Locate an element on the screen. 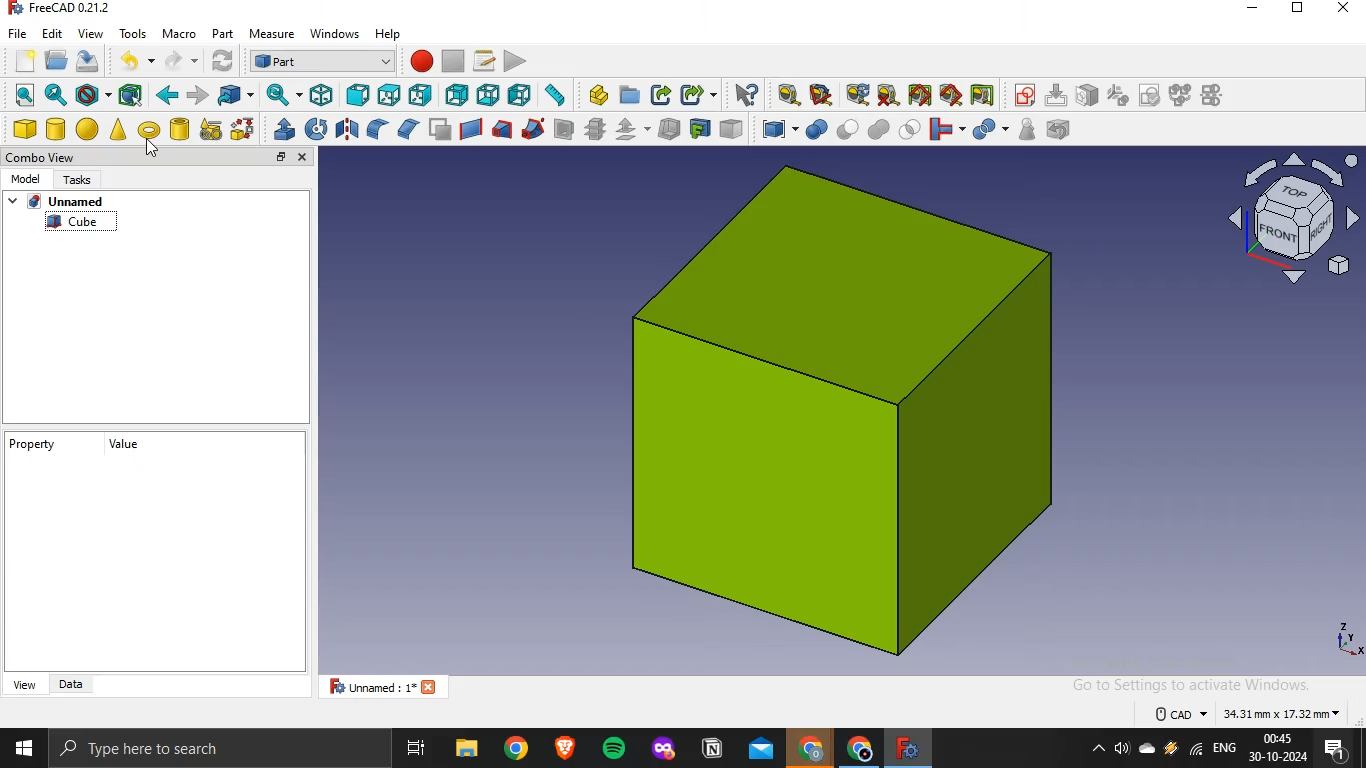 This screenshot has width=1366, height=768. start is located at coordinates (20, 751).